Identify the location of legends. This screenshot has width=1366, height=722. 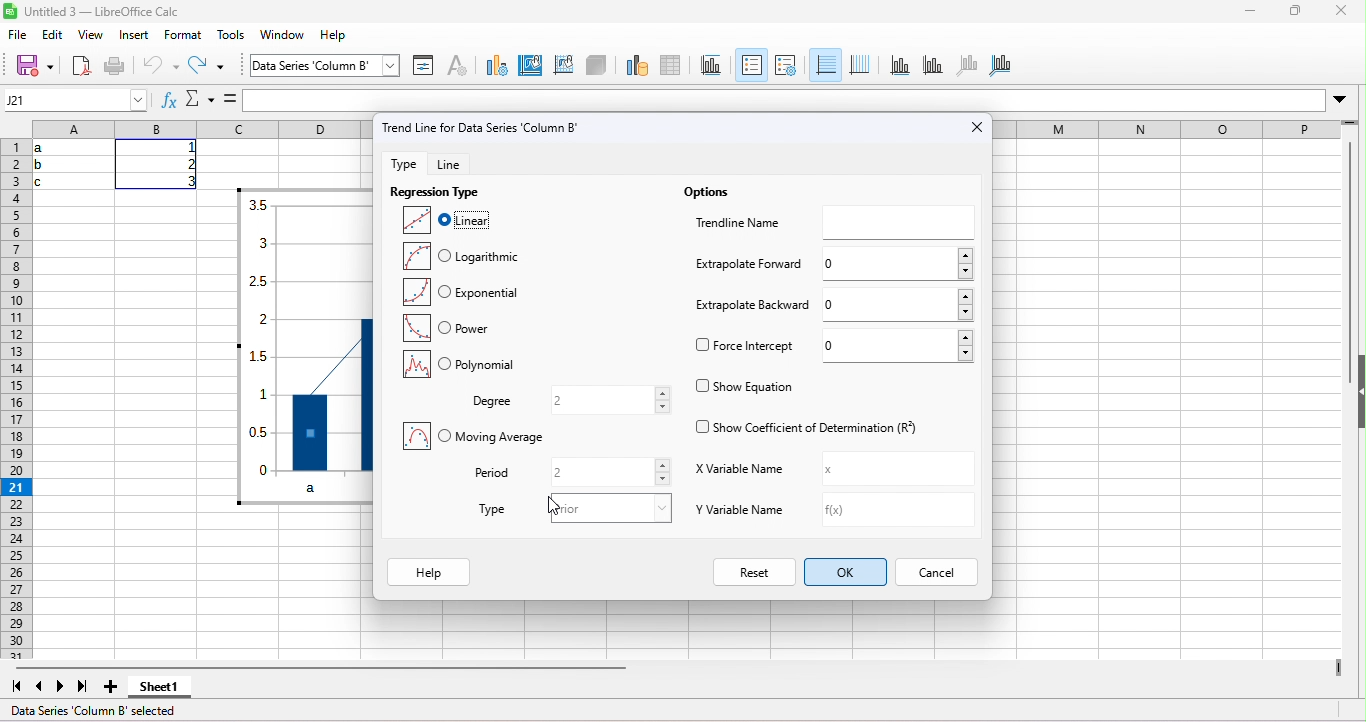
(786, 64).